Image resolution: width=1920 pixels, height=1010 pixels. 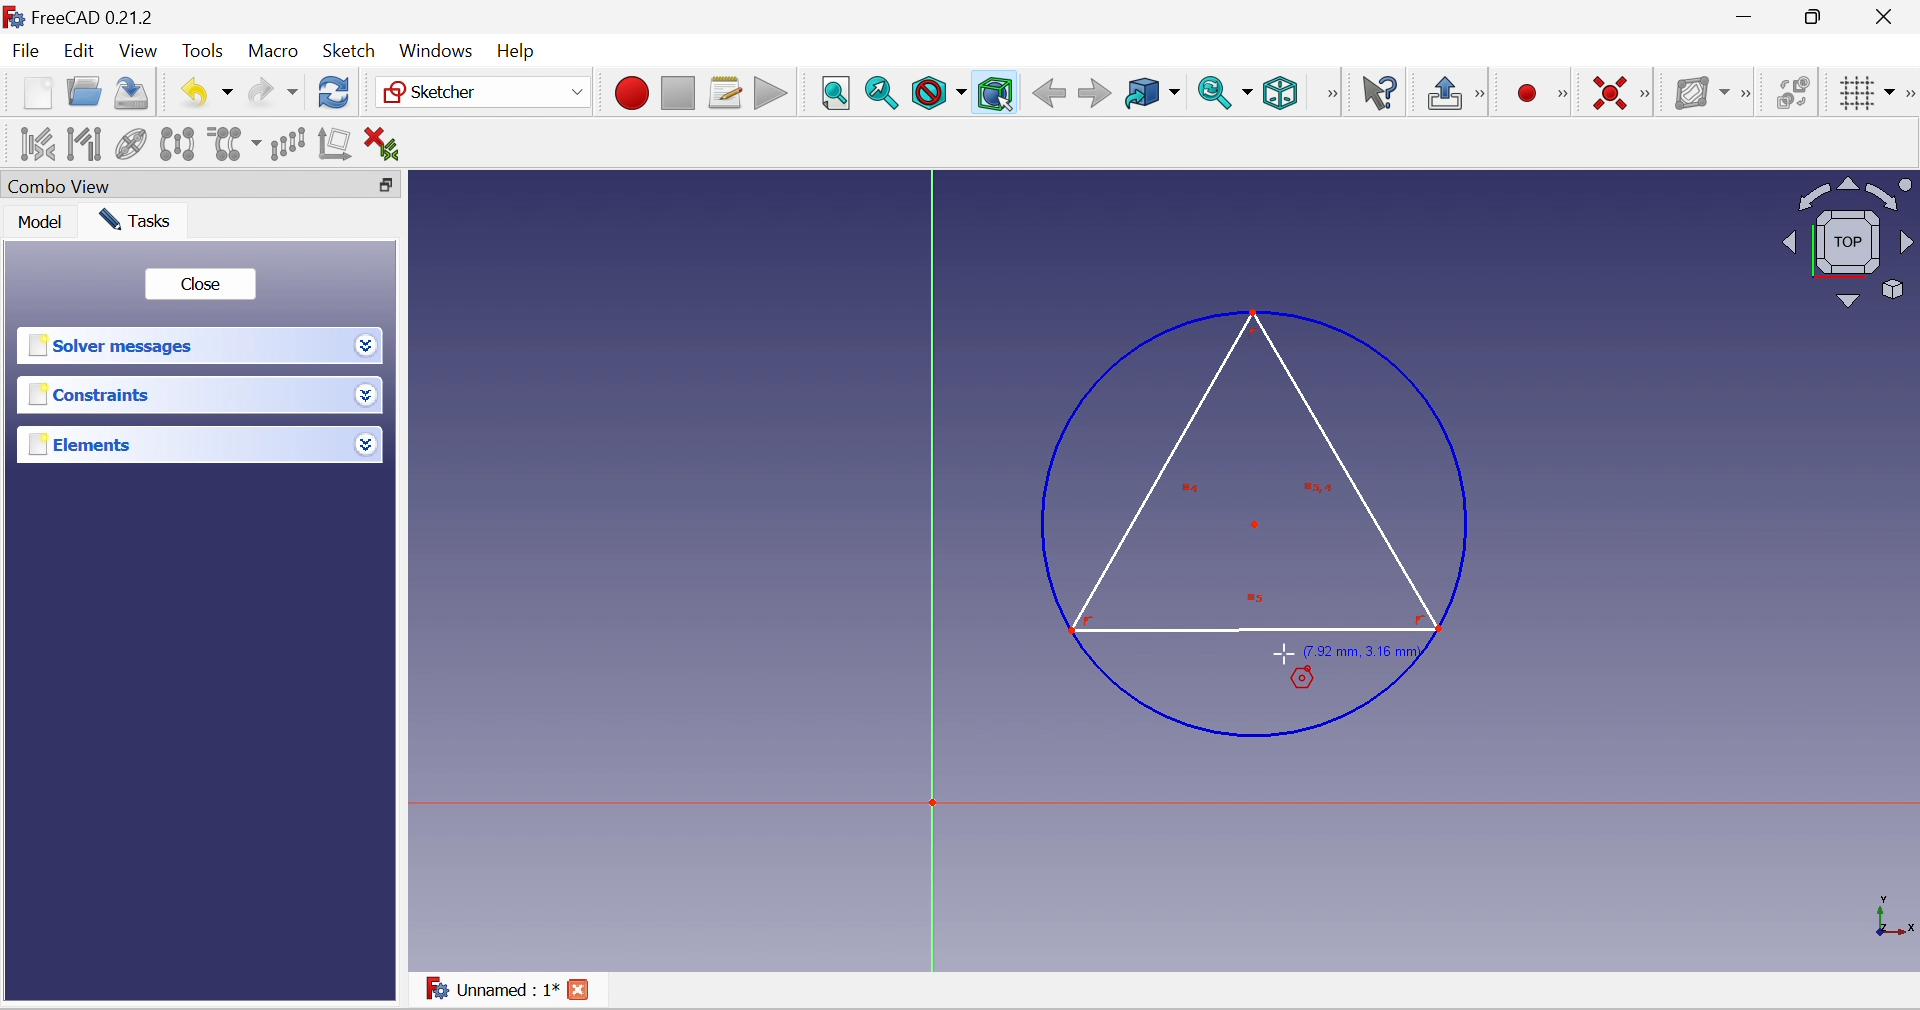 I want to click on Open, so click(x=85, y=94).